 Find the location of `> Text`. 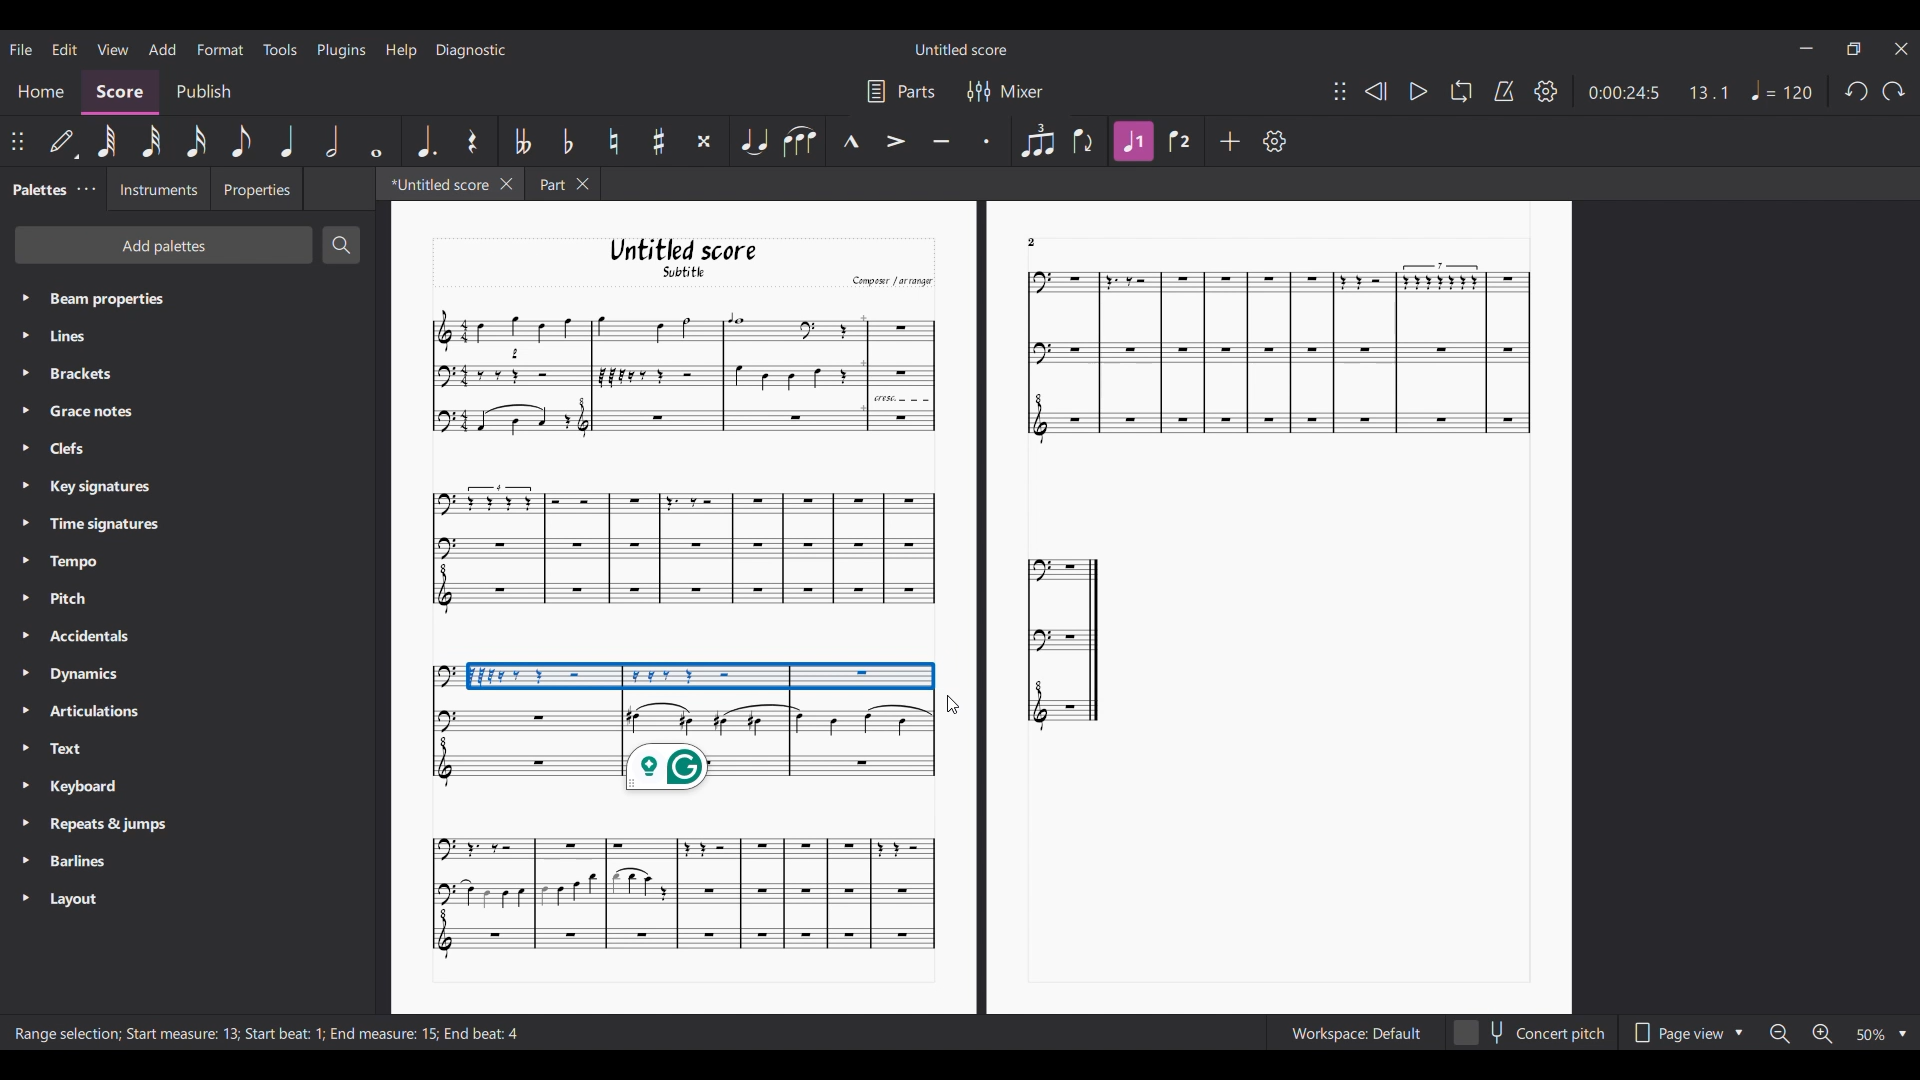

> Text is located at coordinates (64, 754).